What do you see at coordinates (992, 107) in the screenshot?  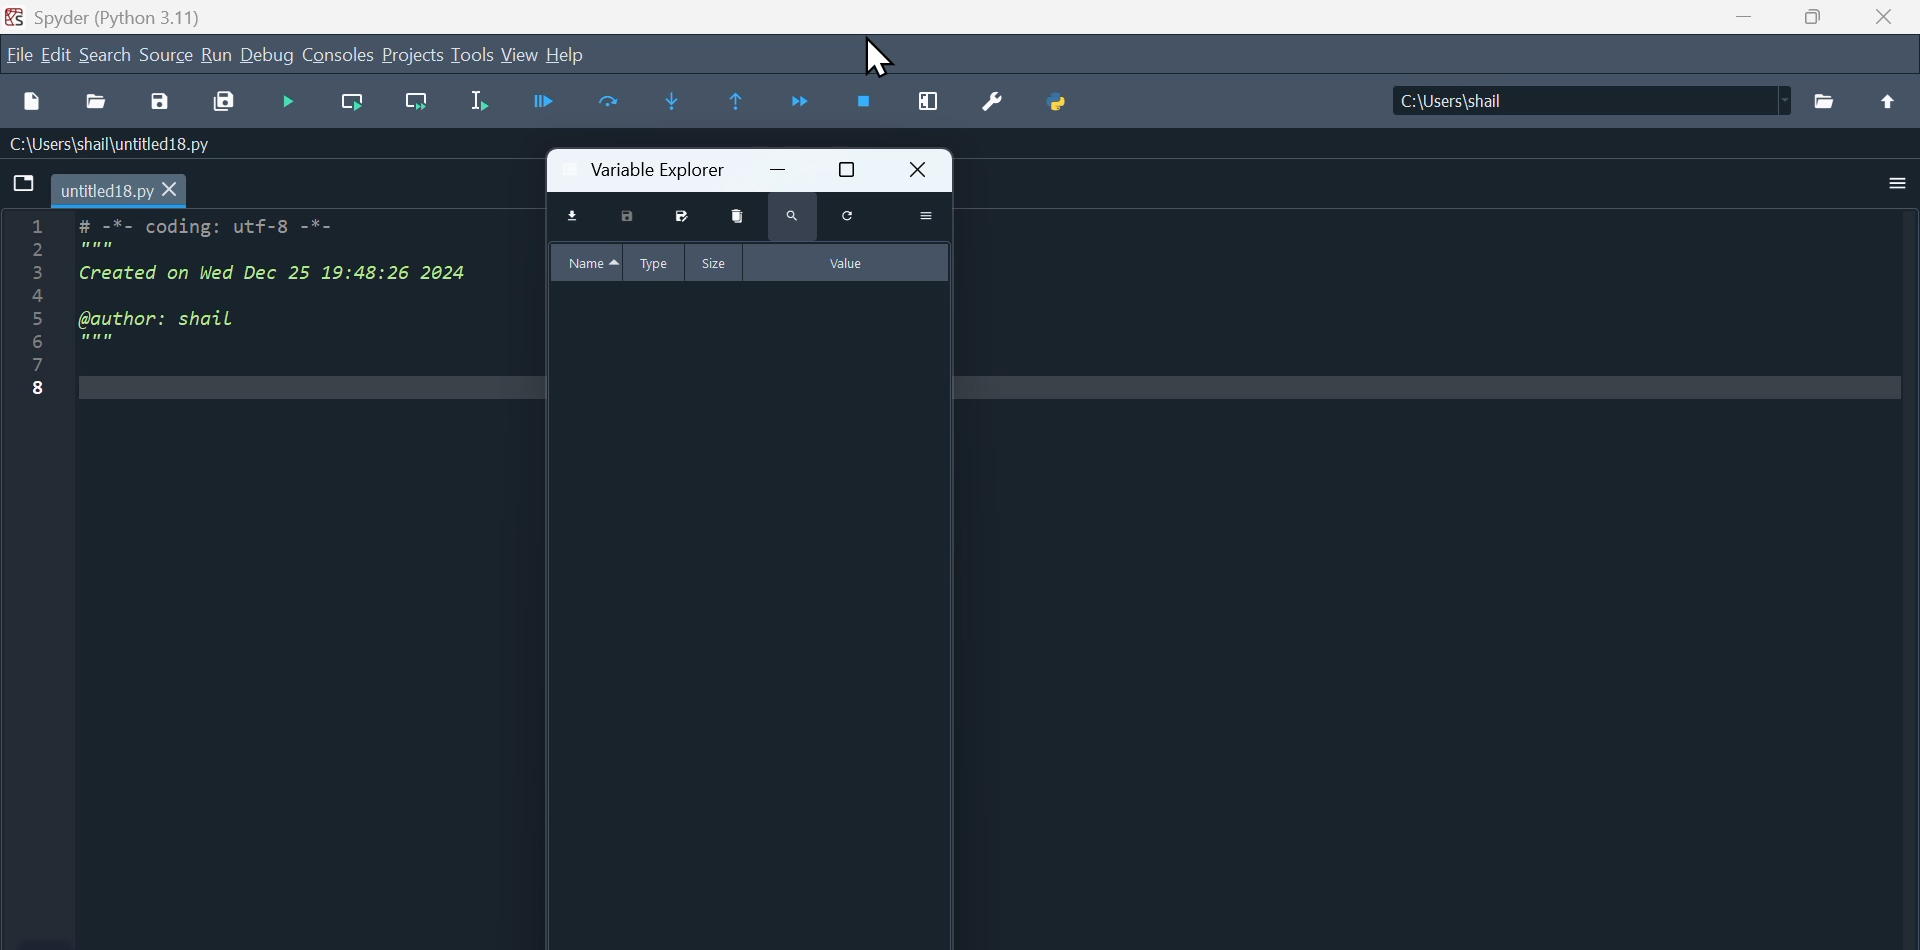 I see `Settings` at bounding box center [992, 107].